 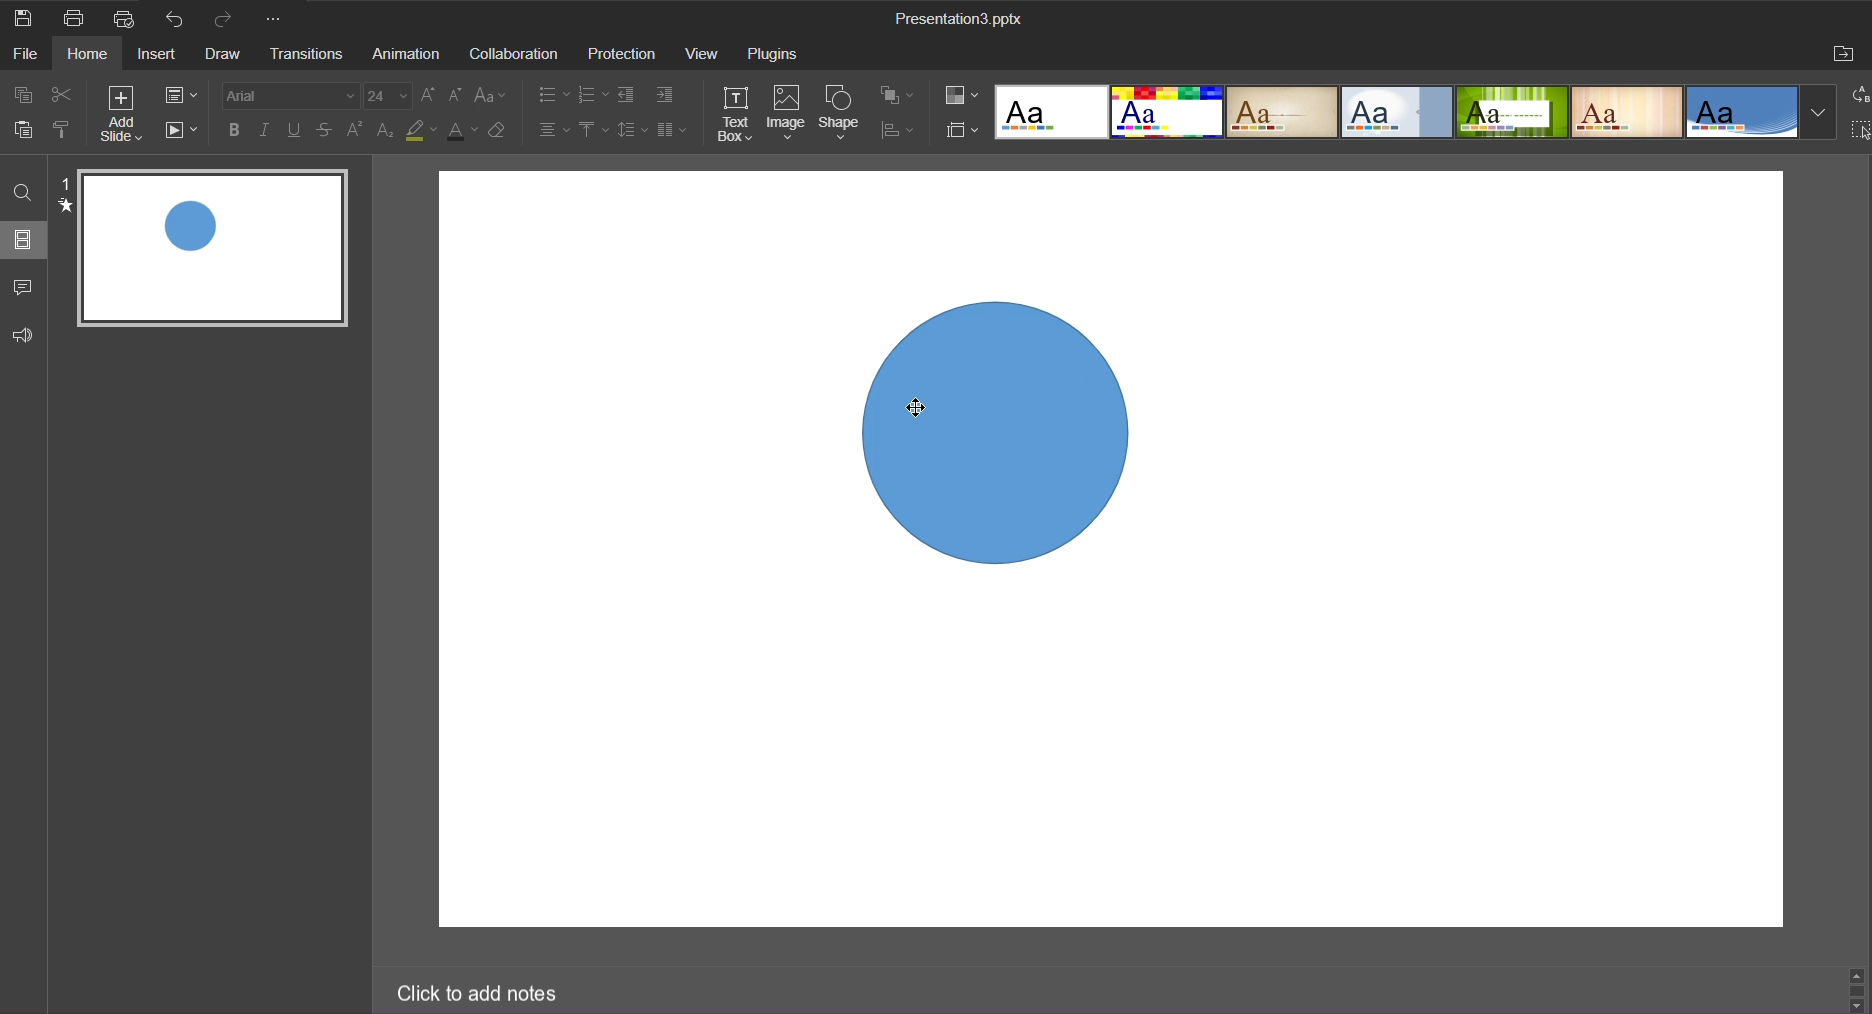 What do you see at coordinates (297, 132) in the screenshot?
I see `Underline` at bounding box center [297, 132].